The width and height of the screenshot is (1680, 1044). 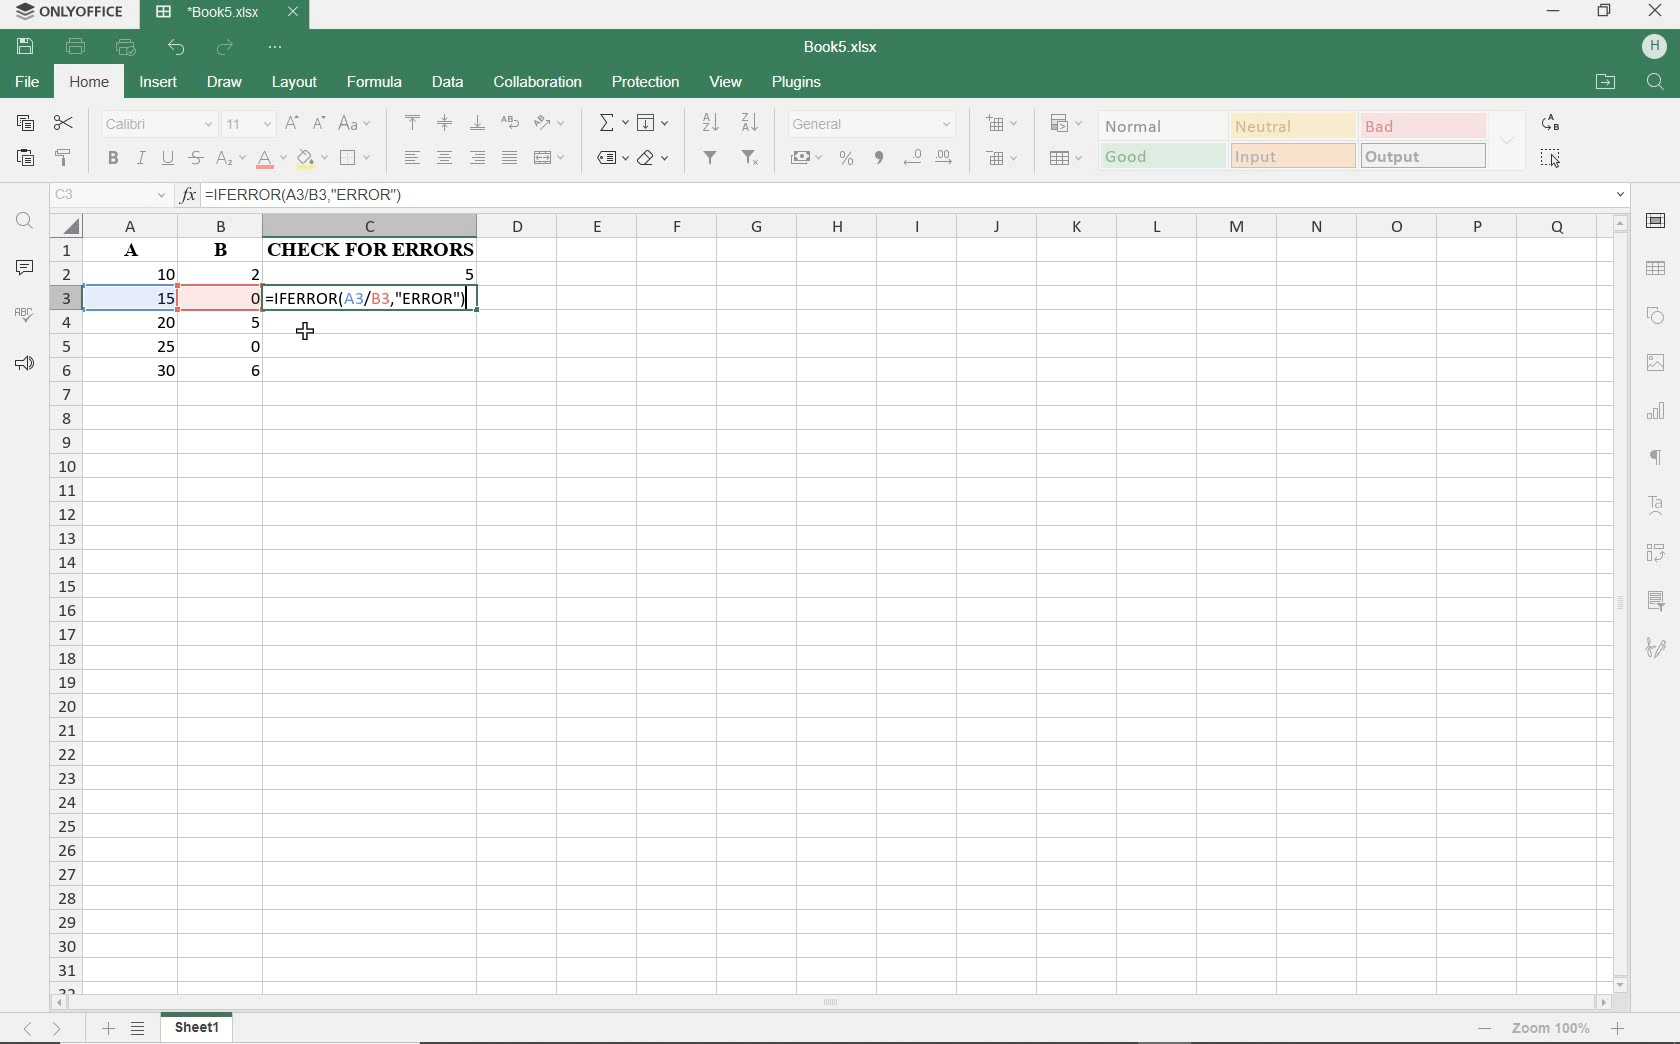 I want to click on NAMED RANGES, so click(x=608, y=157).